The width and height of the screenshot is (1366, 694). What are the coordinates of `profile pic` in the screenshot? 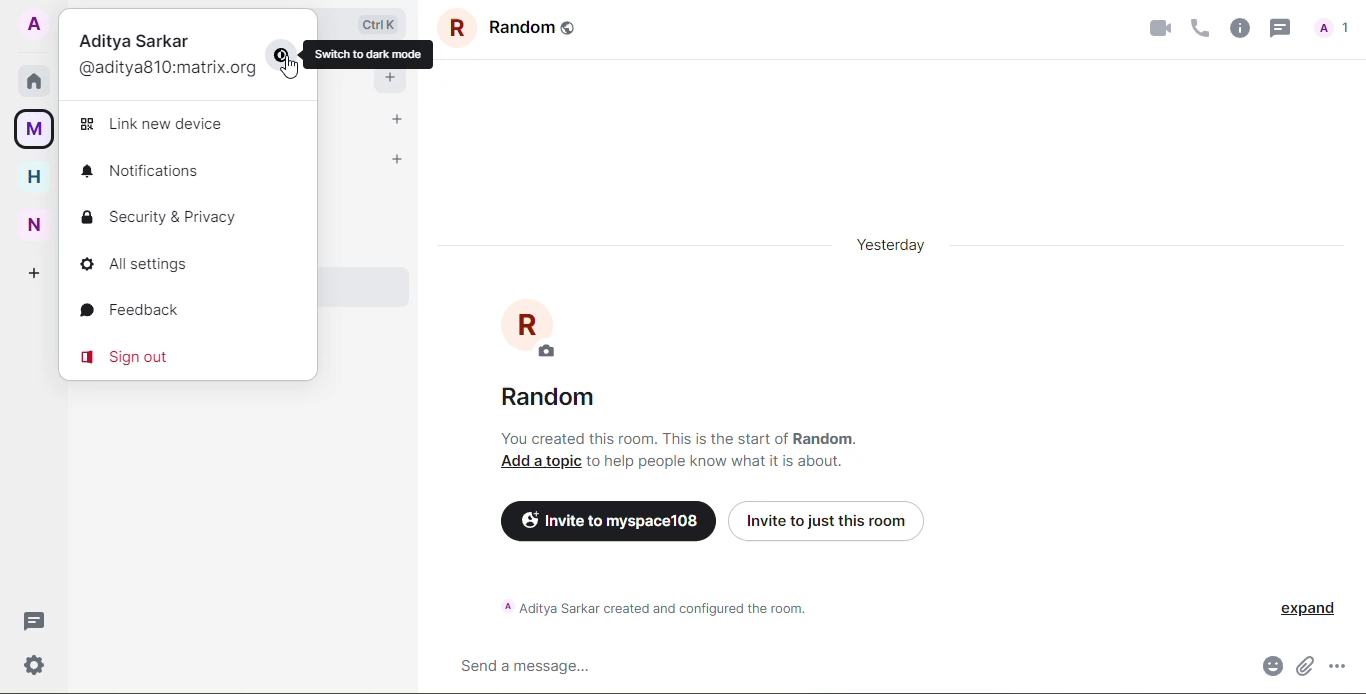 It's located at (536, 329).